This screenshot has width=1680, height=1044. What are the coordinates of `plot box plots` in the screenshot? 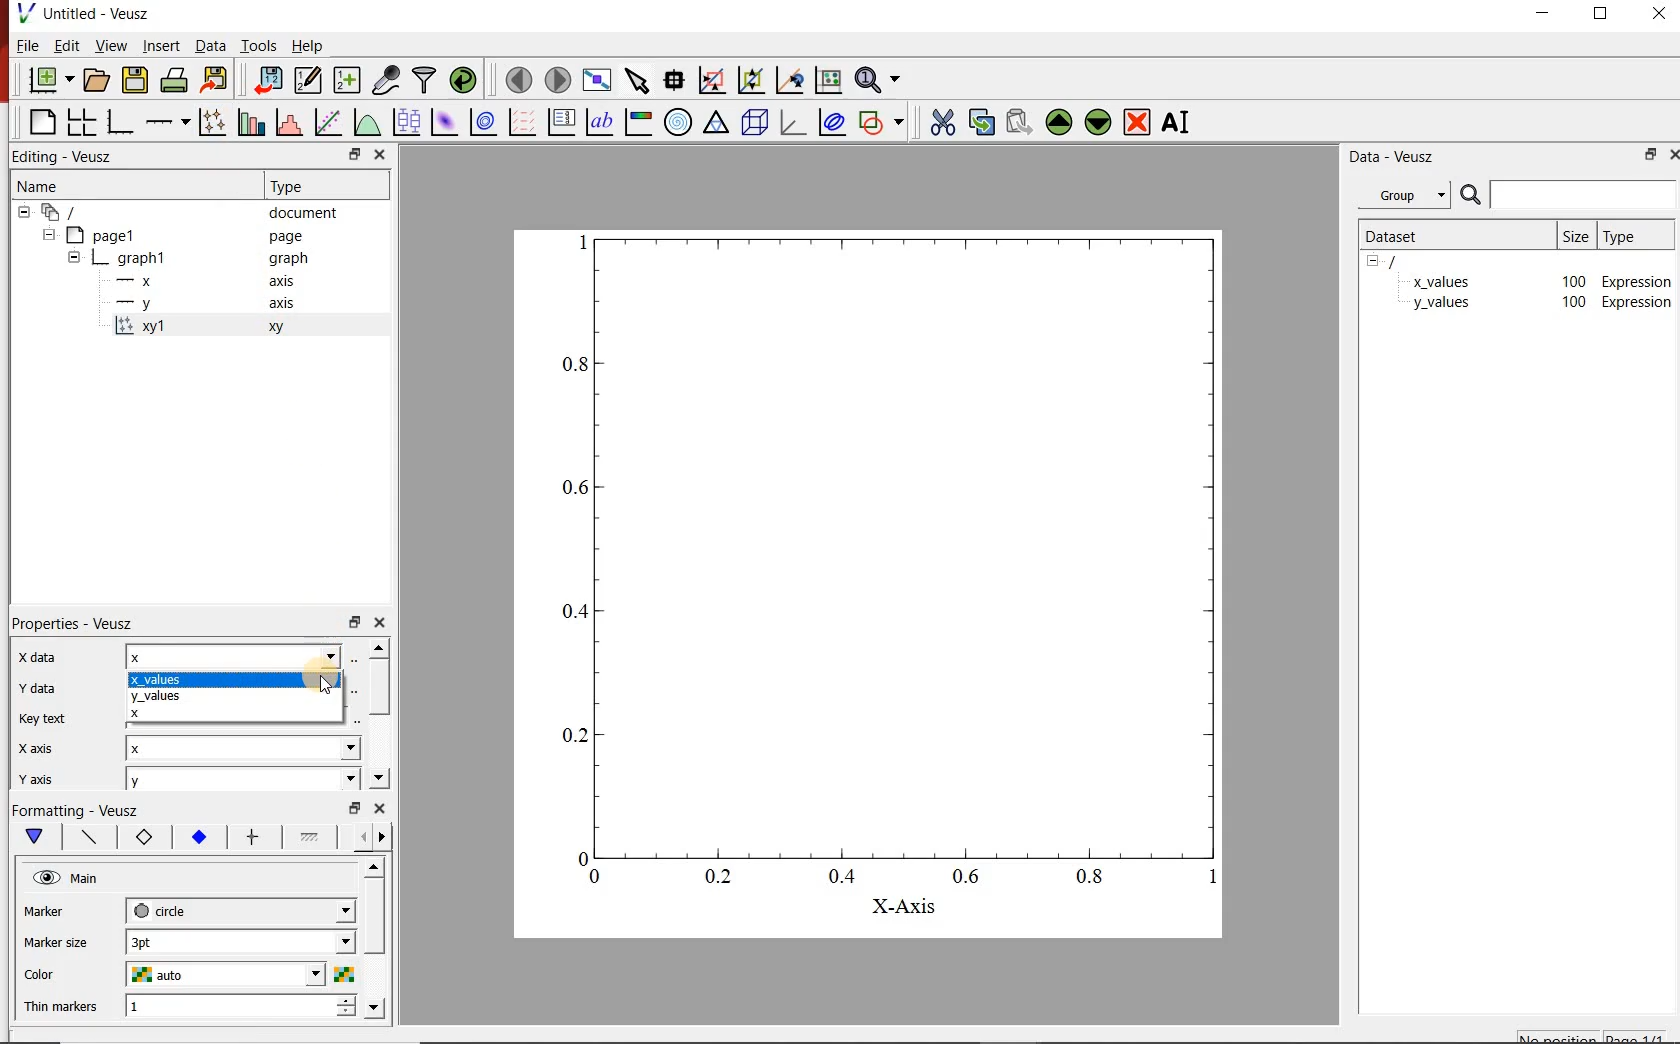 It's located at (404, 121).